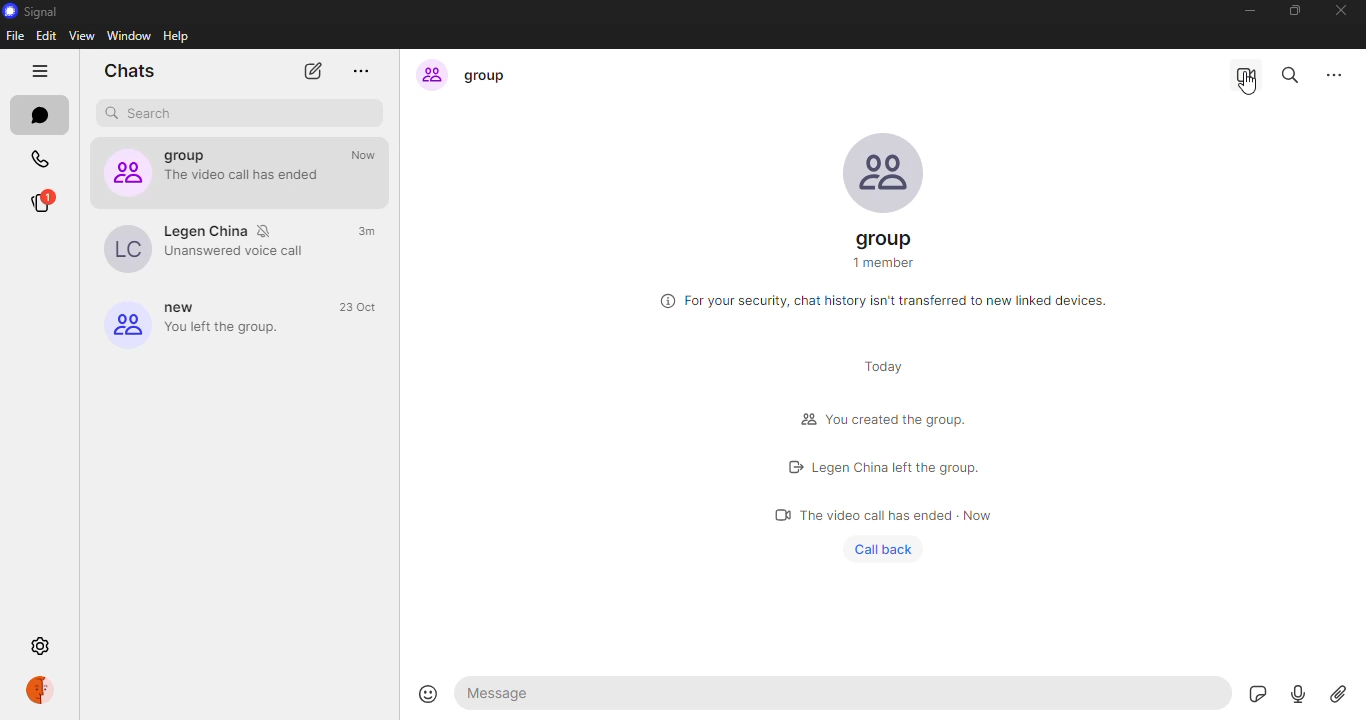  What do you see at coordinates (123, 322) in the screenshot?
I see `new profile` at bounding box center [123, 322].